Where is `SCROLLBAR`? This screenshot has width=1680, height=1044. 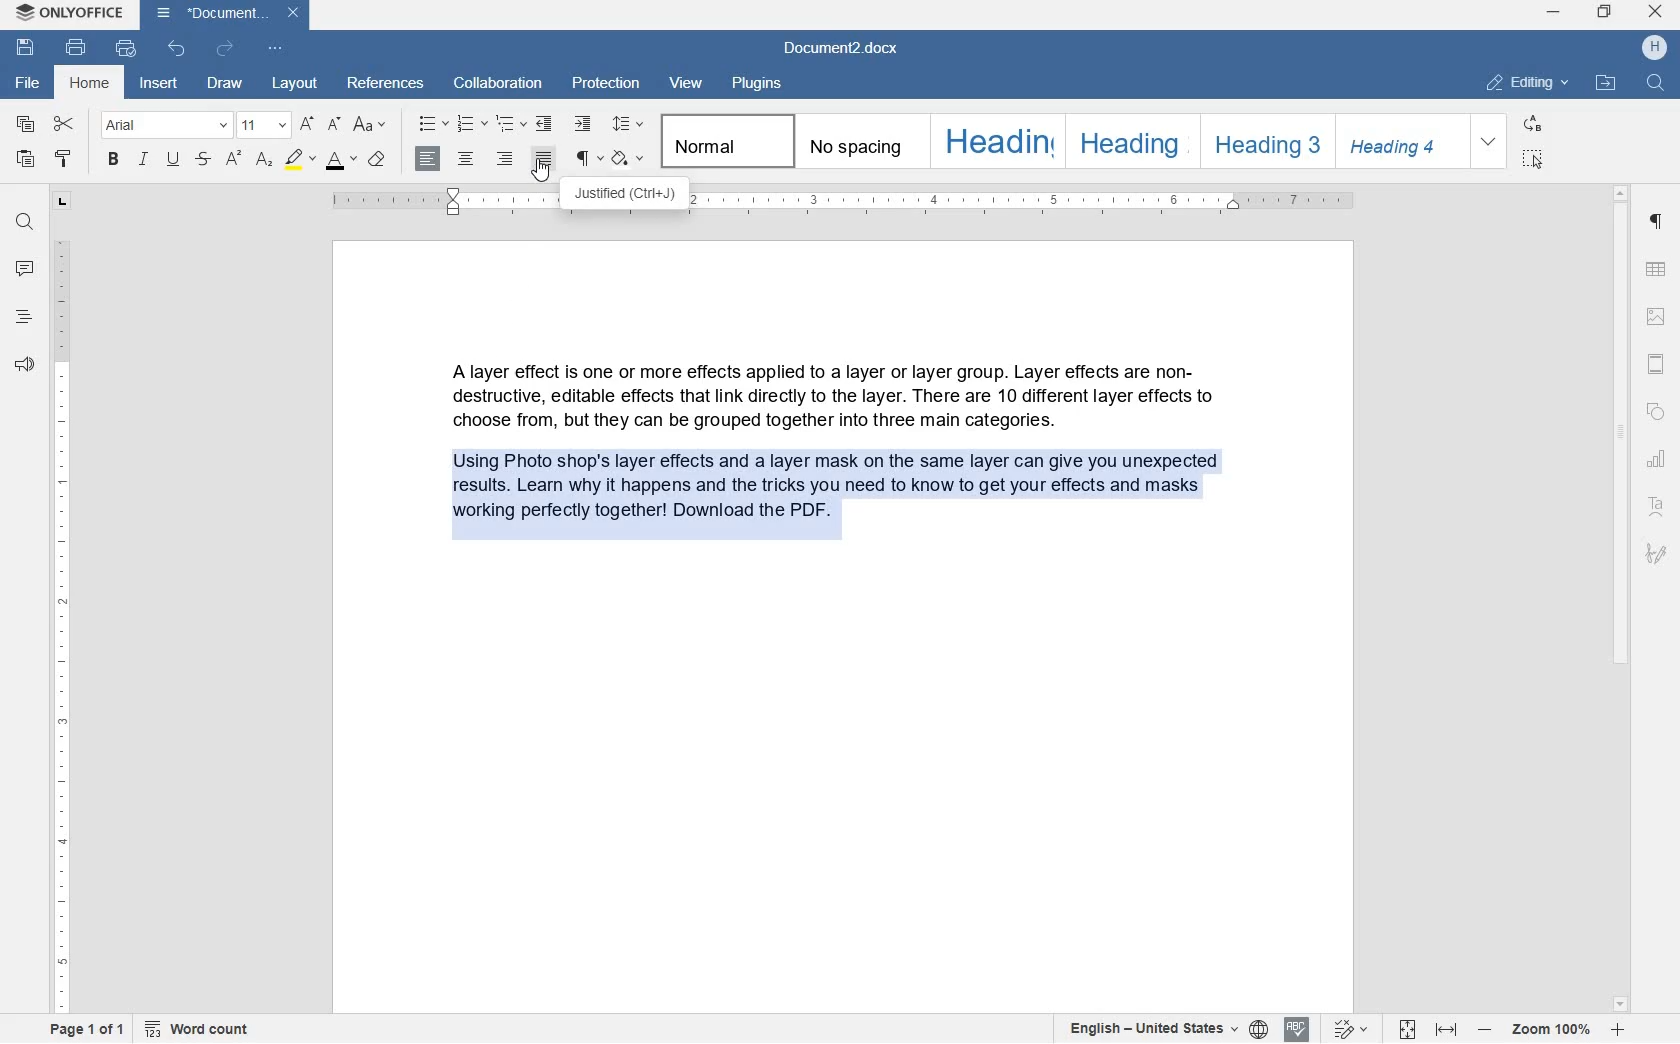
SCROLLBAR is located at coordinates (1621, 599).